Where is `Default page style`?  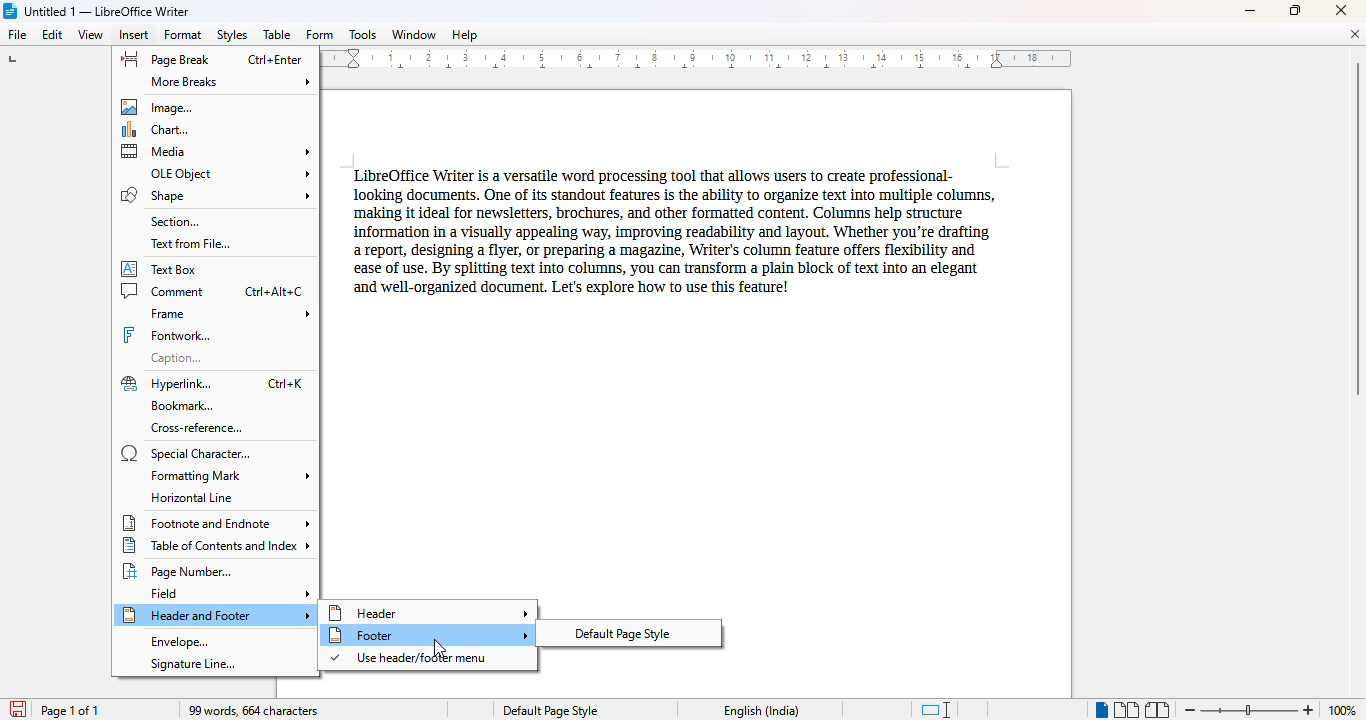 Default page style is located at coordinates (550, 711).